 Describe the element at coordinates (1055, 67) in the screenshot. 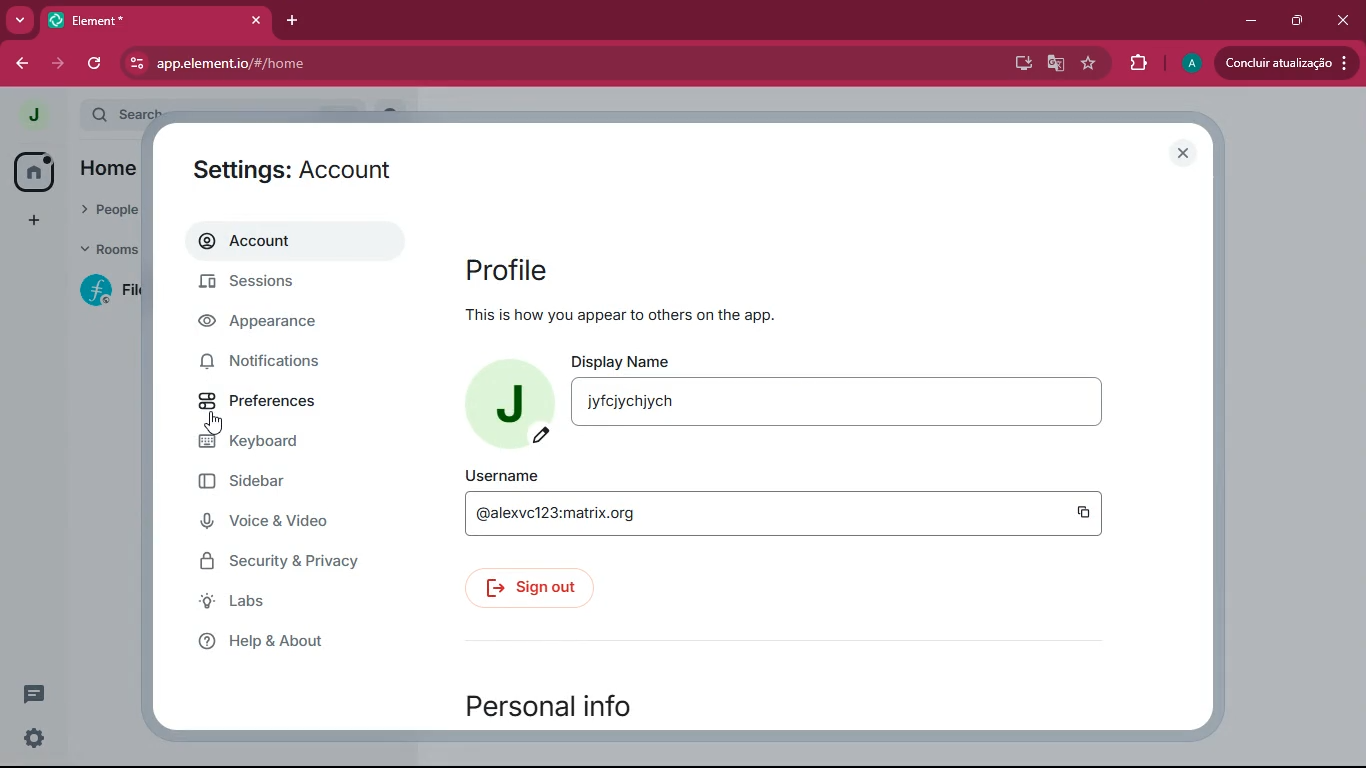

I see `google translate` at that location.